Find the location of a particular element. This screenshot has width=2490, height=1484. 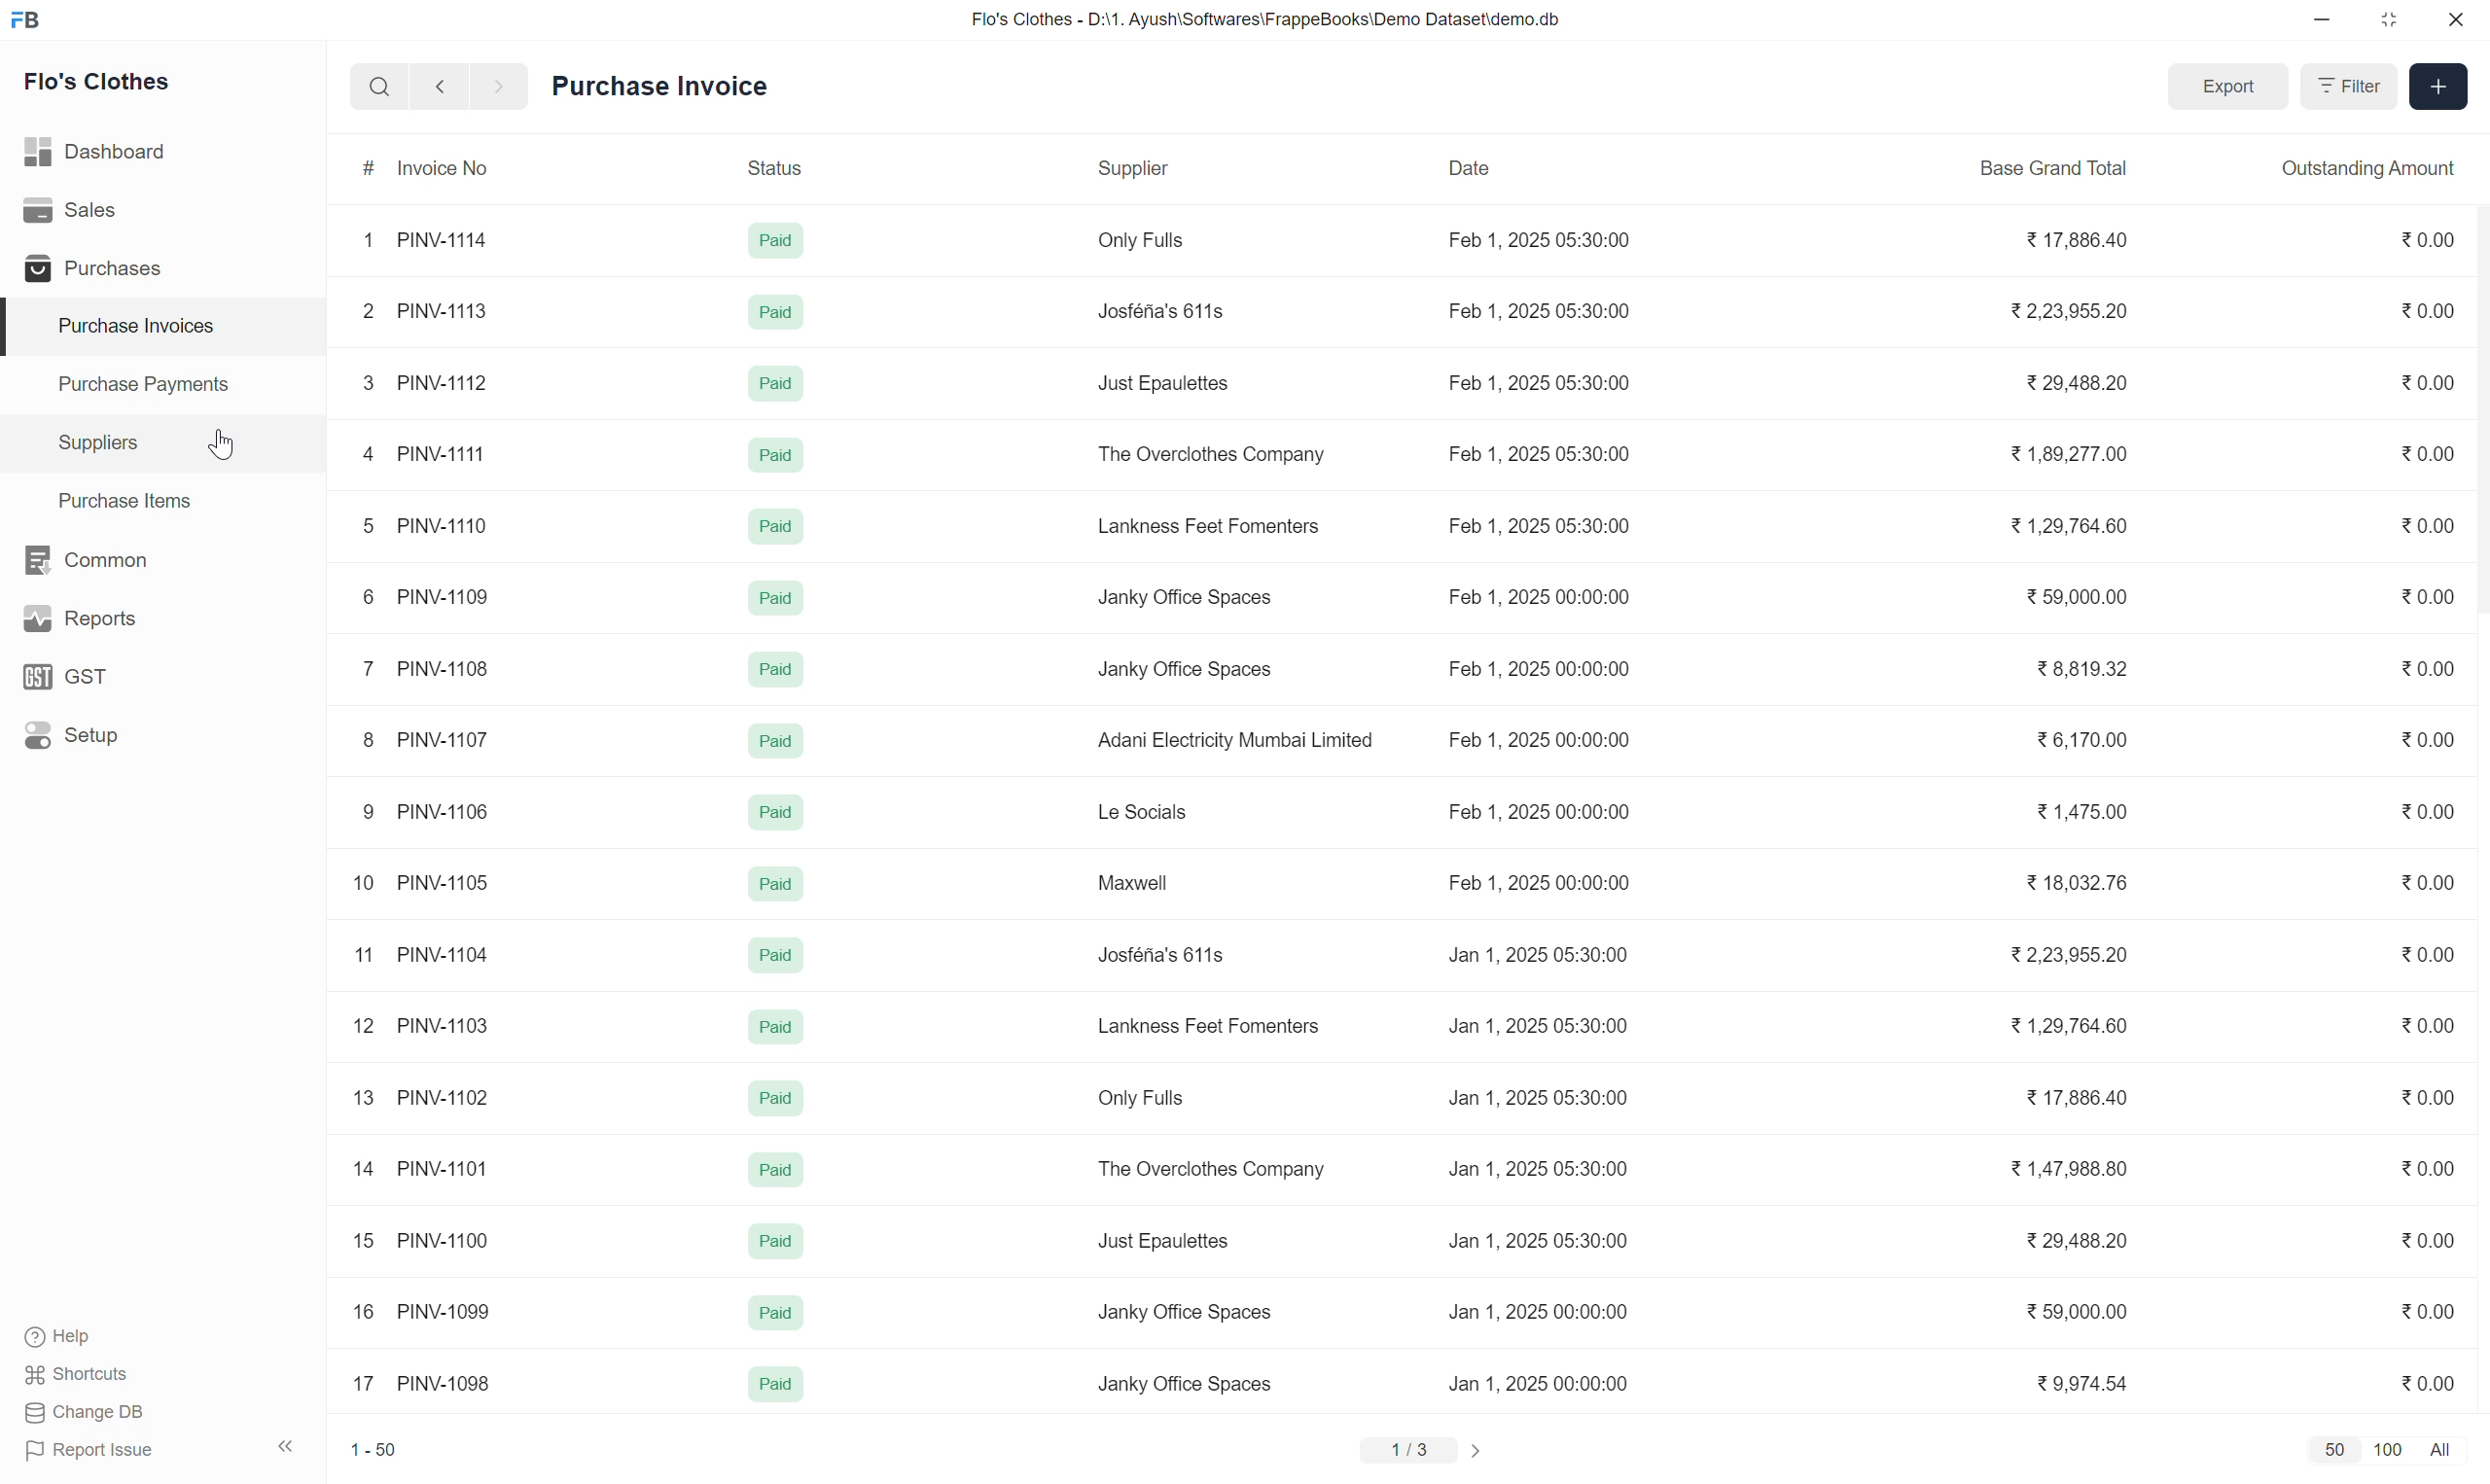

17,886.40 is located at coordinates (2078, 1097).